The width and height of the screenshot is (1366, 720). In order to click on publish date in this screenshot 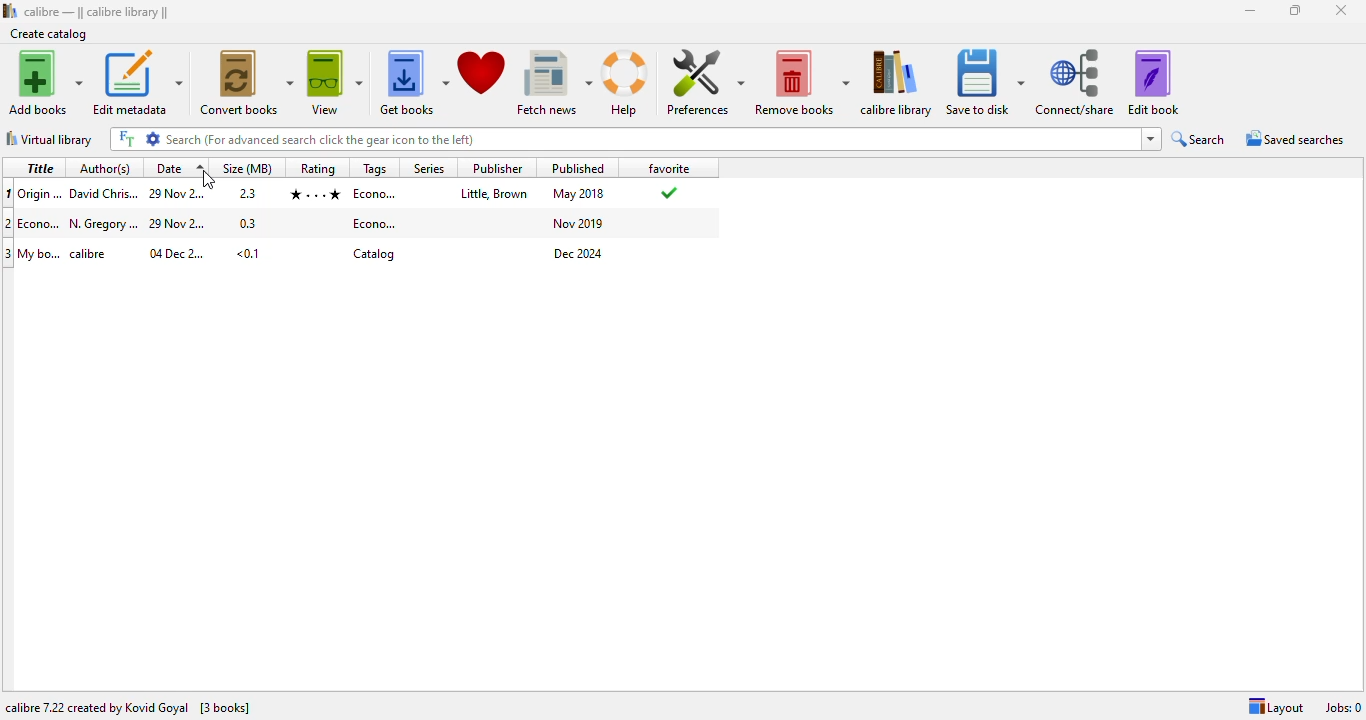, I will do `click(580, 223)`.